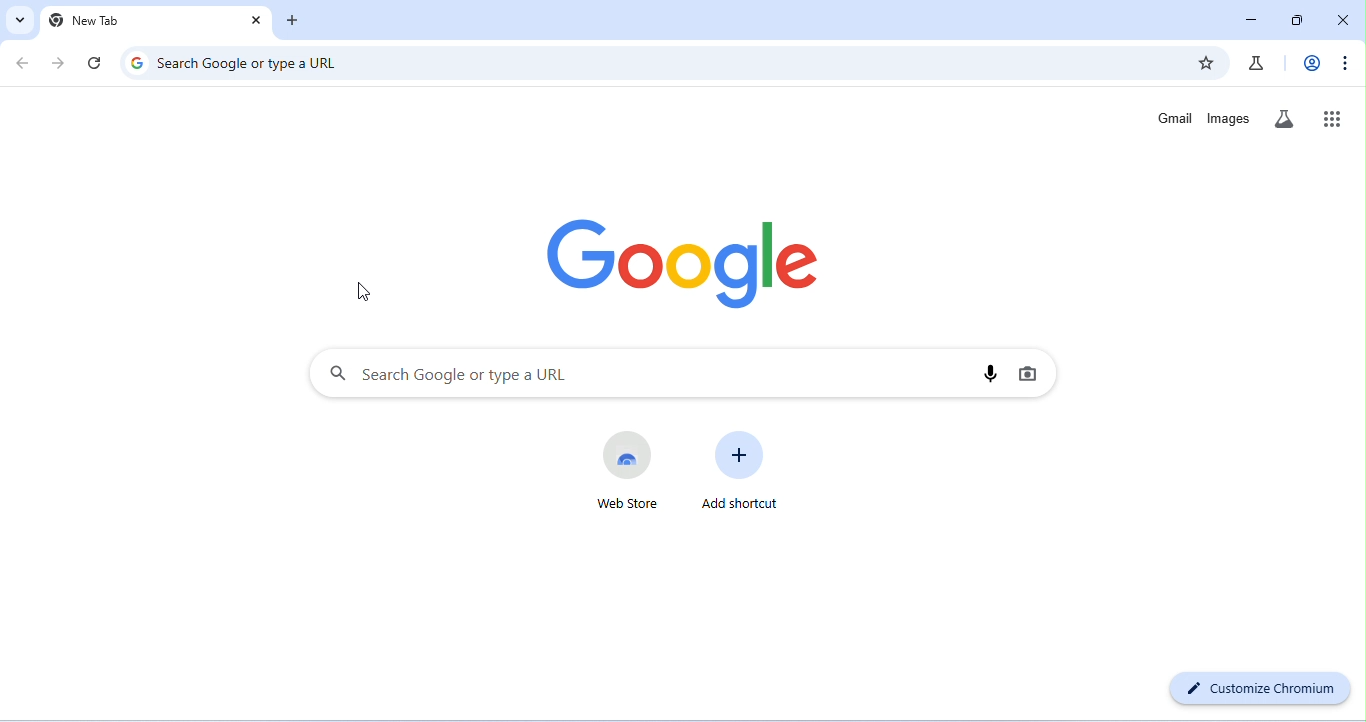 This screenshot has height=722, width=1366. I want to click on add shortcut, so click(743, 471).